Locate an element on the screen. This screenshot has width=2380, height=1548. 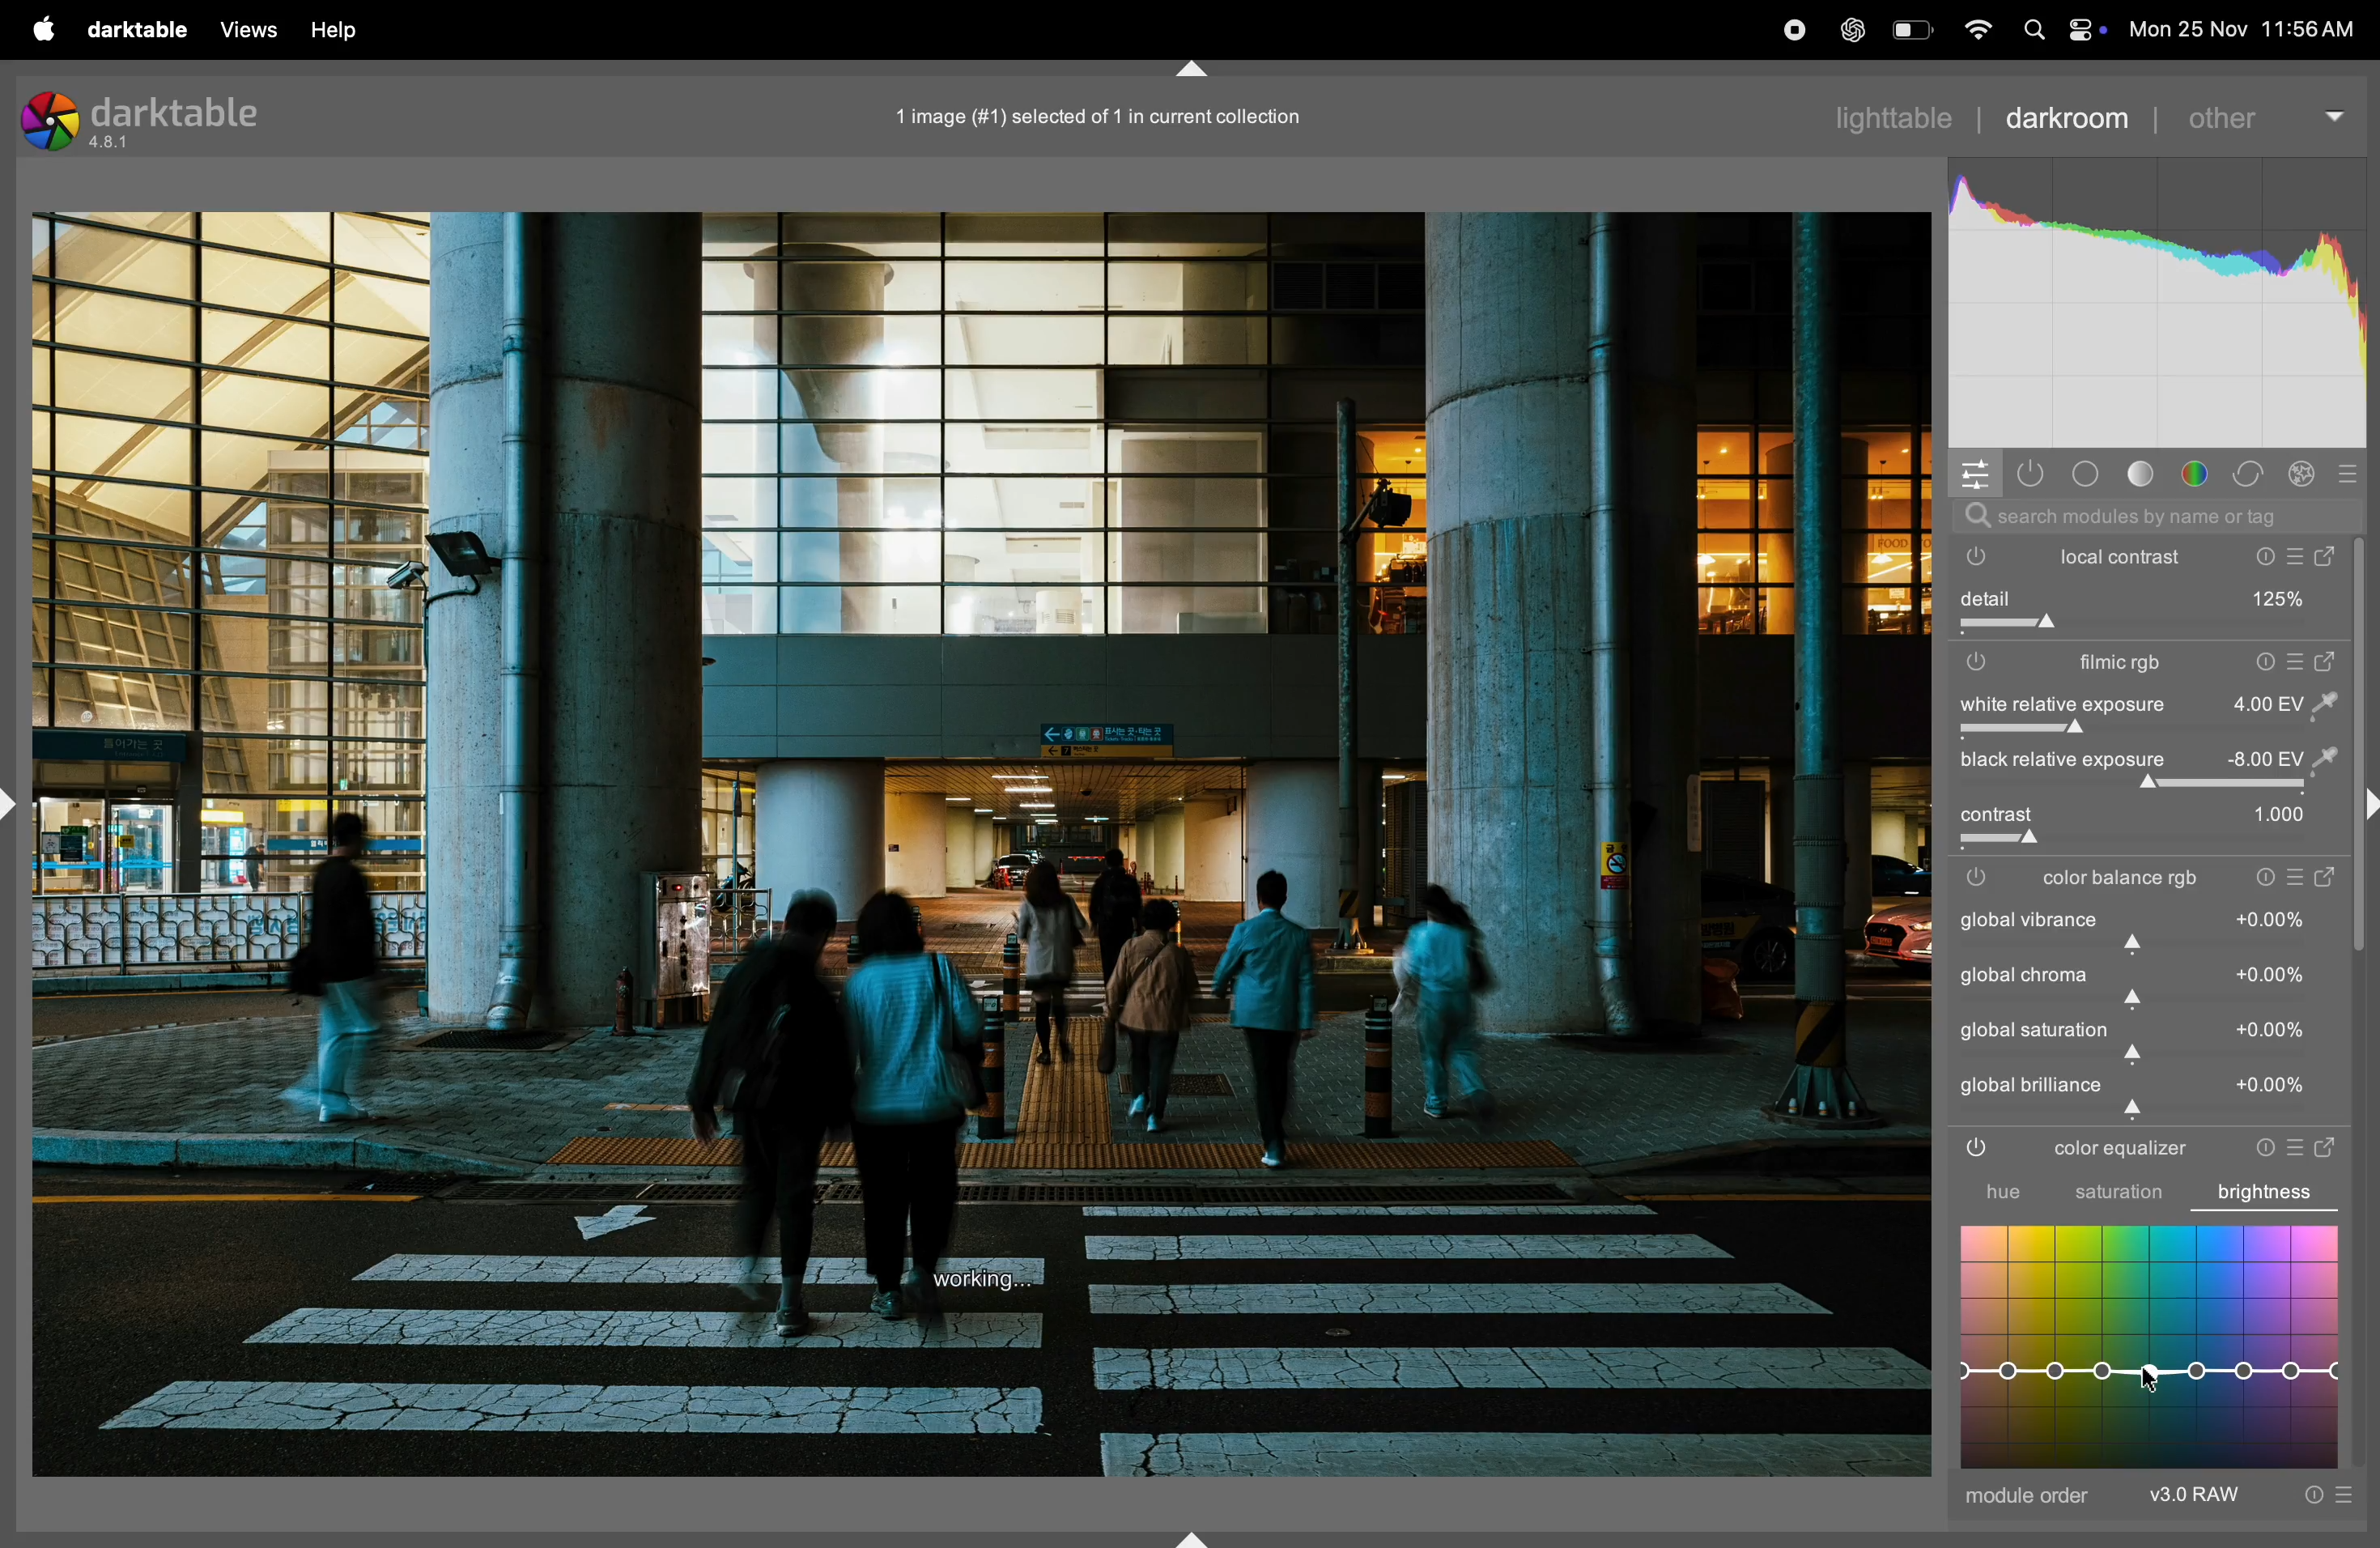
value is located at coordinates (2272, 973).